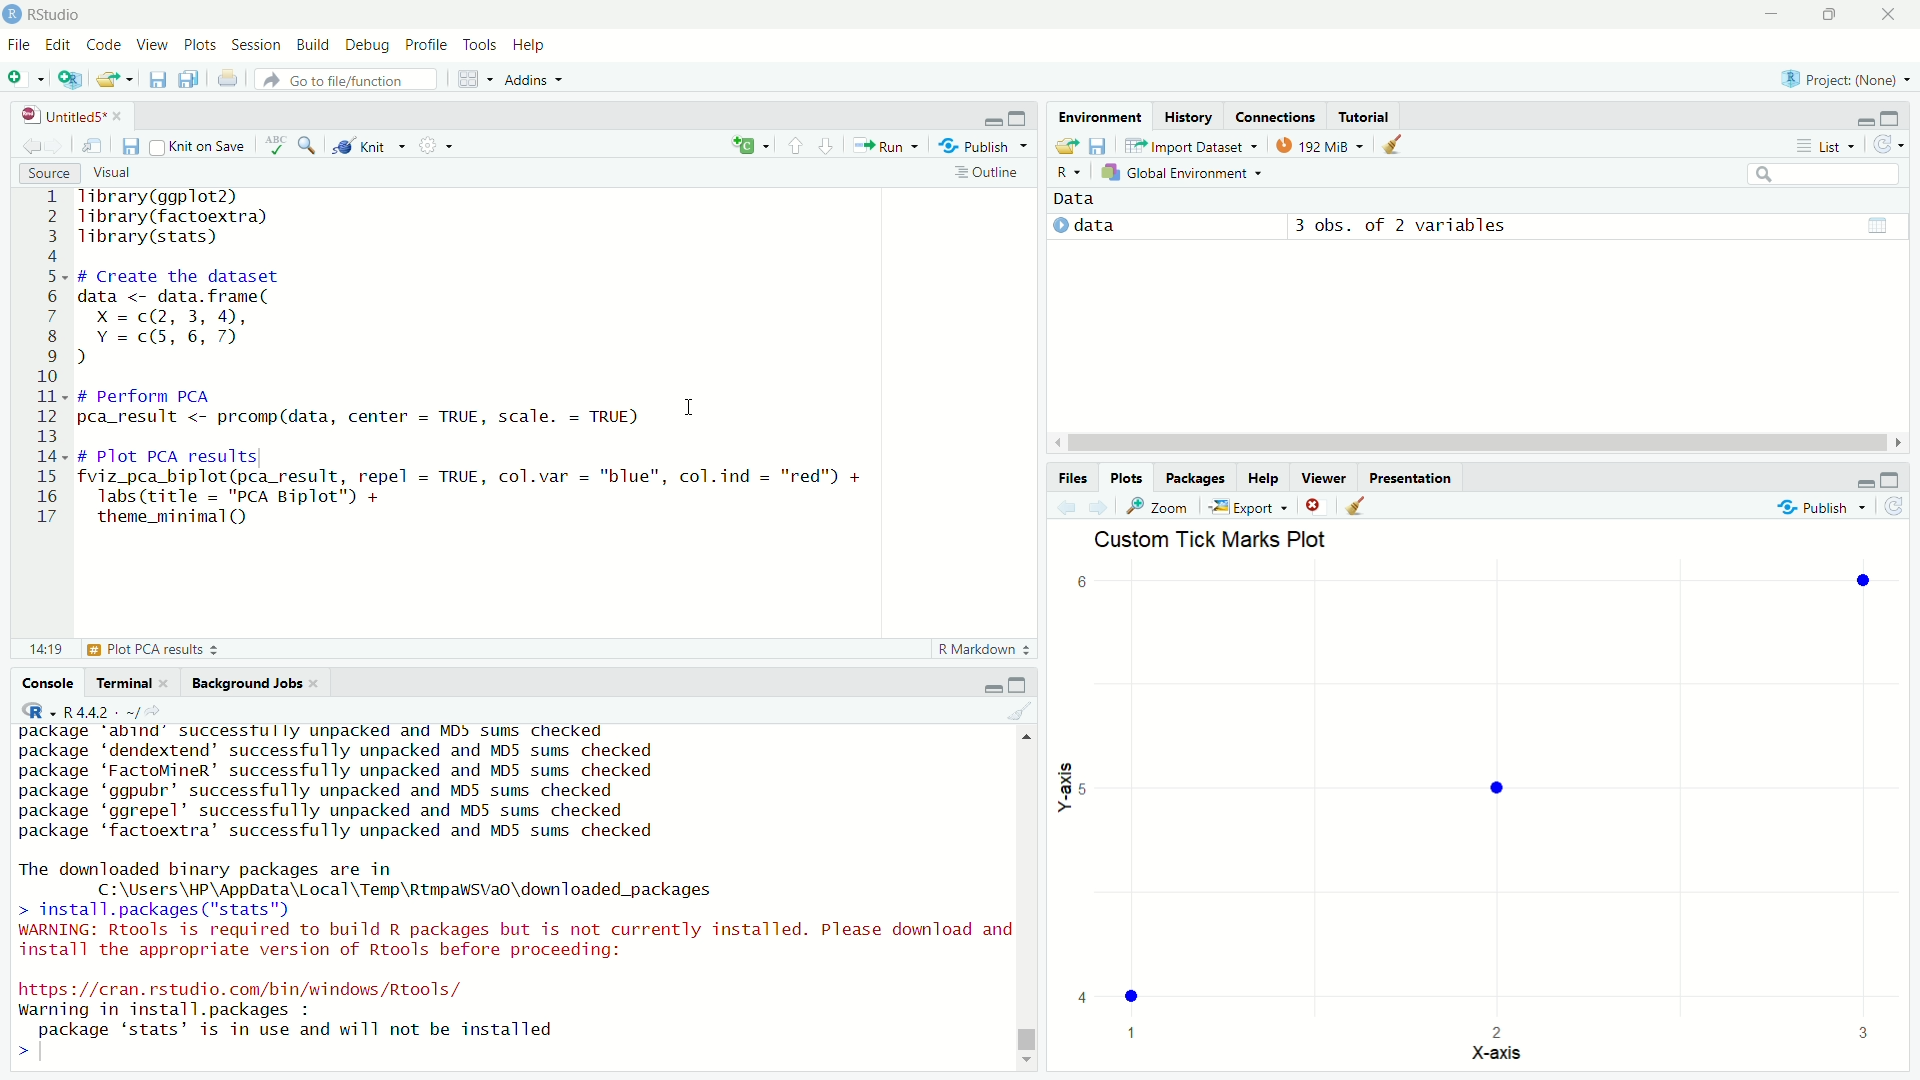 The image size is (1920, 1080). I want to click on Logo, so click(13, 15).